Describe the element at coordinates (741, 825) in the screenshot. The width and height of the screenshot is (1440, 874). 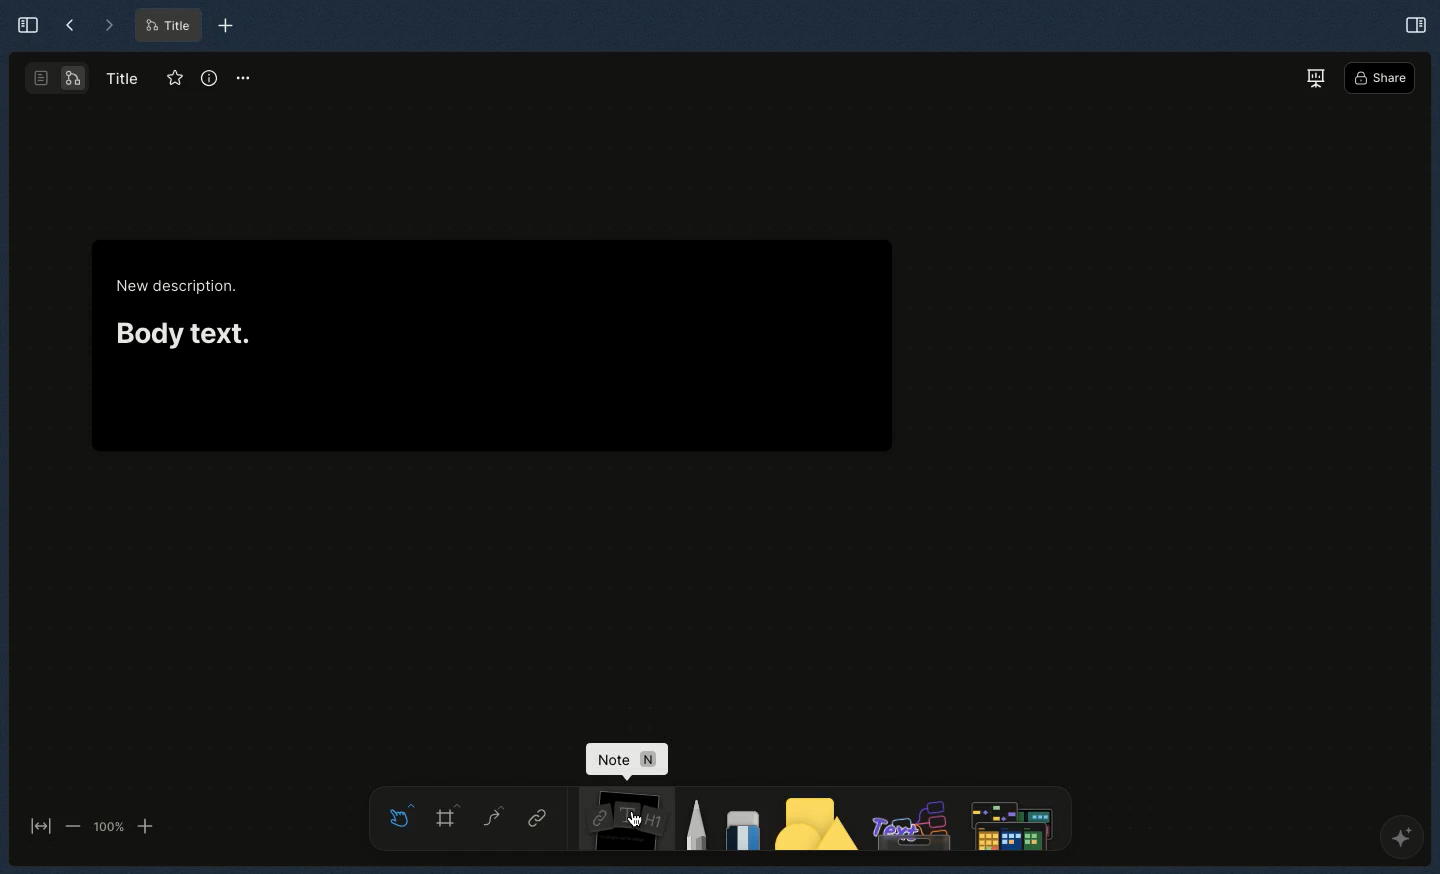
I see `Eraser` at that location.